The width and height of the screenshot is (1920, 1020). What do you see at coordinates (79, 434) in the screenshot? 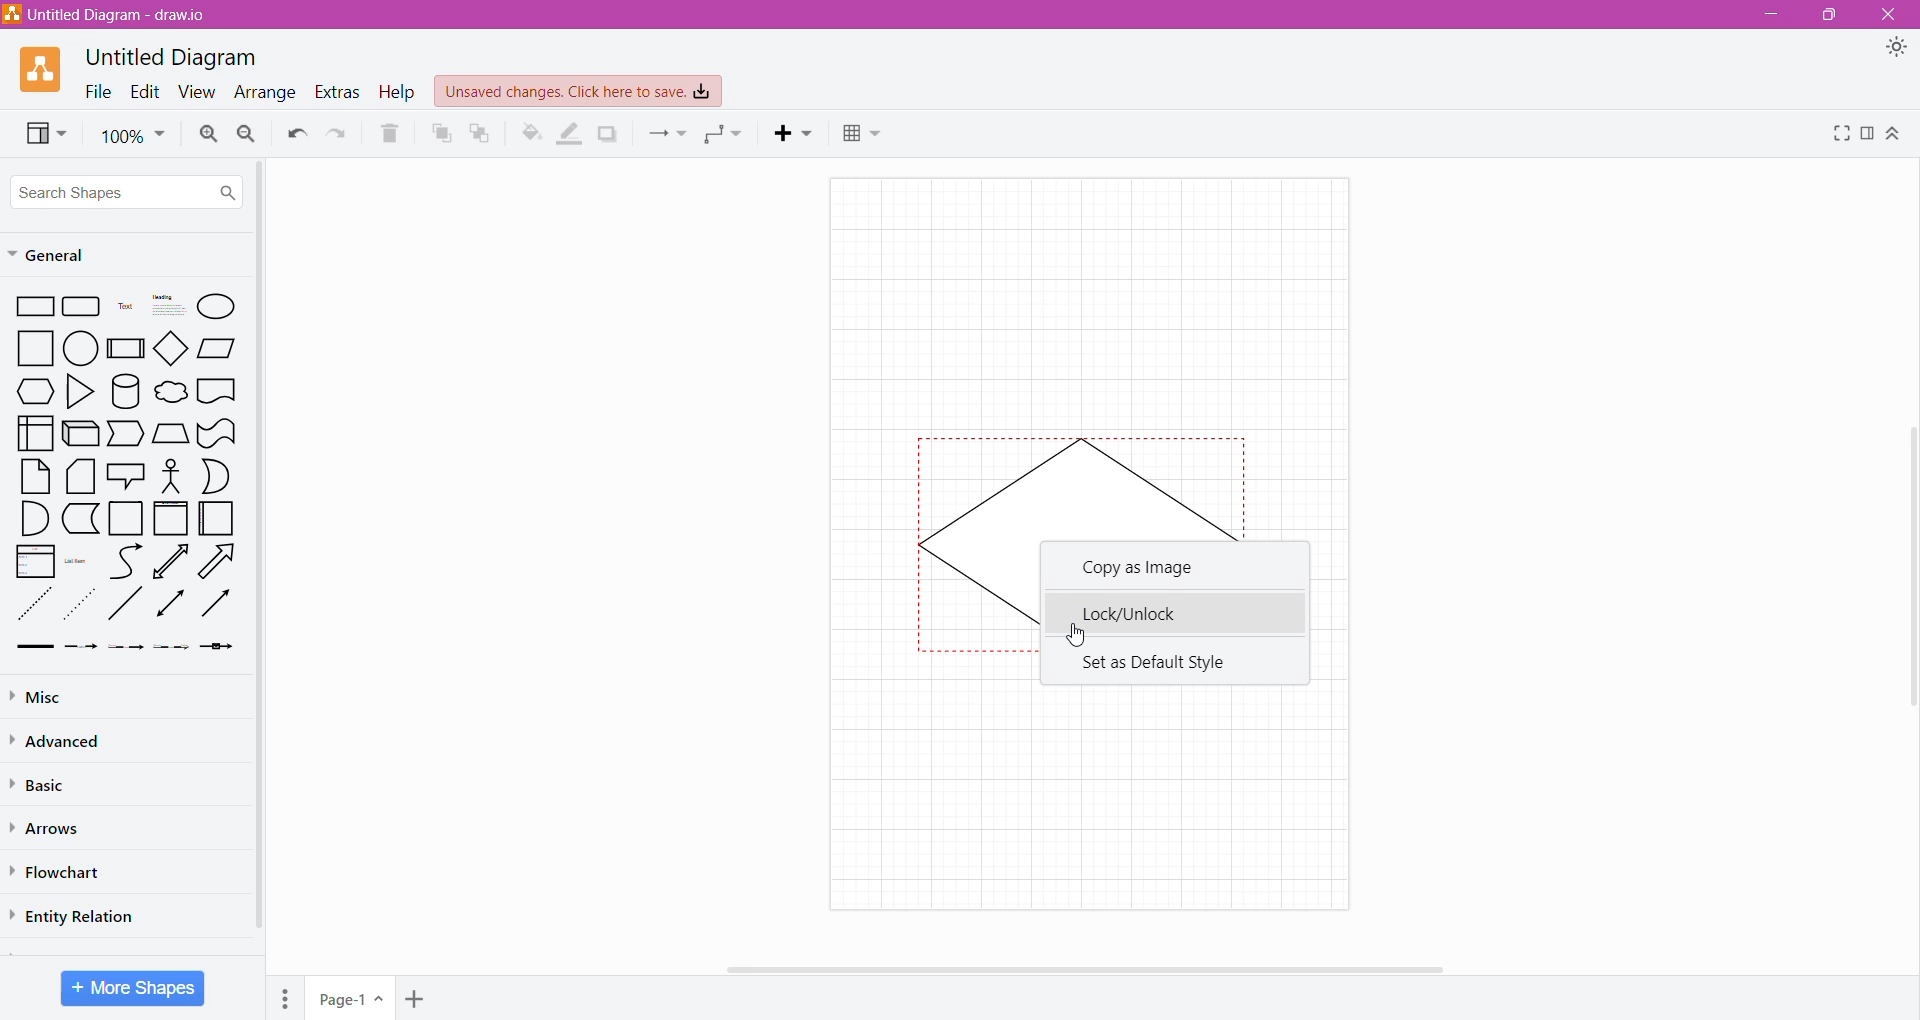
I see `Cube` at bounding box center [79, 434].